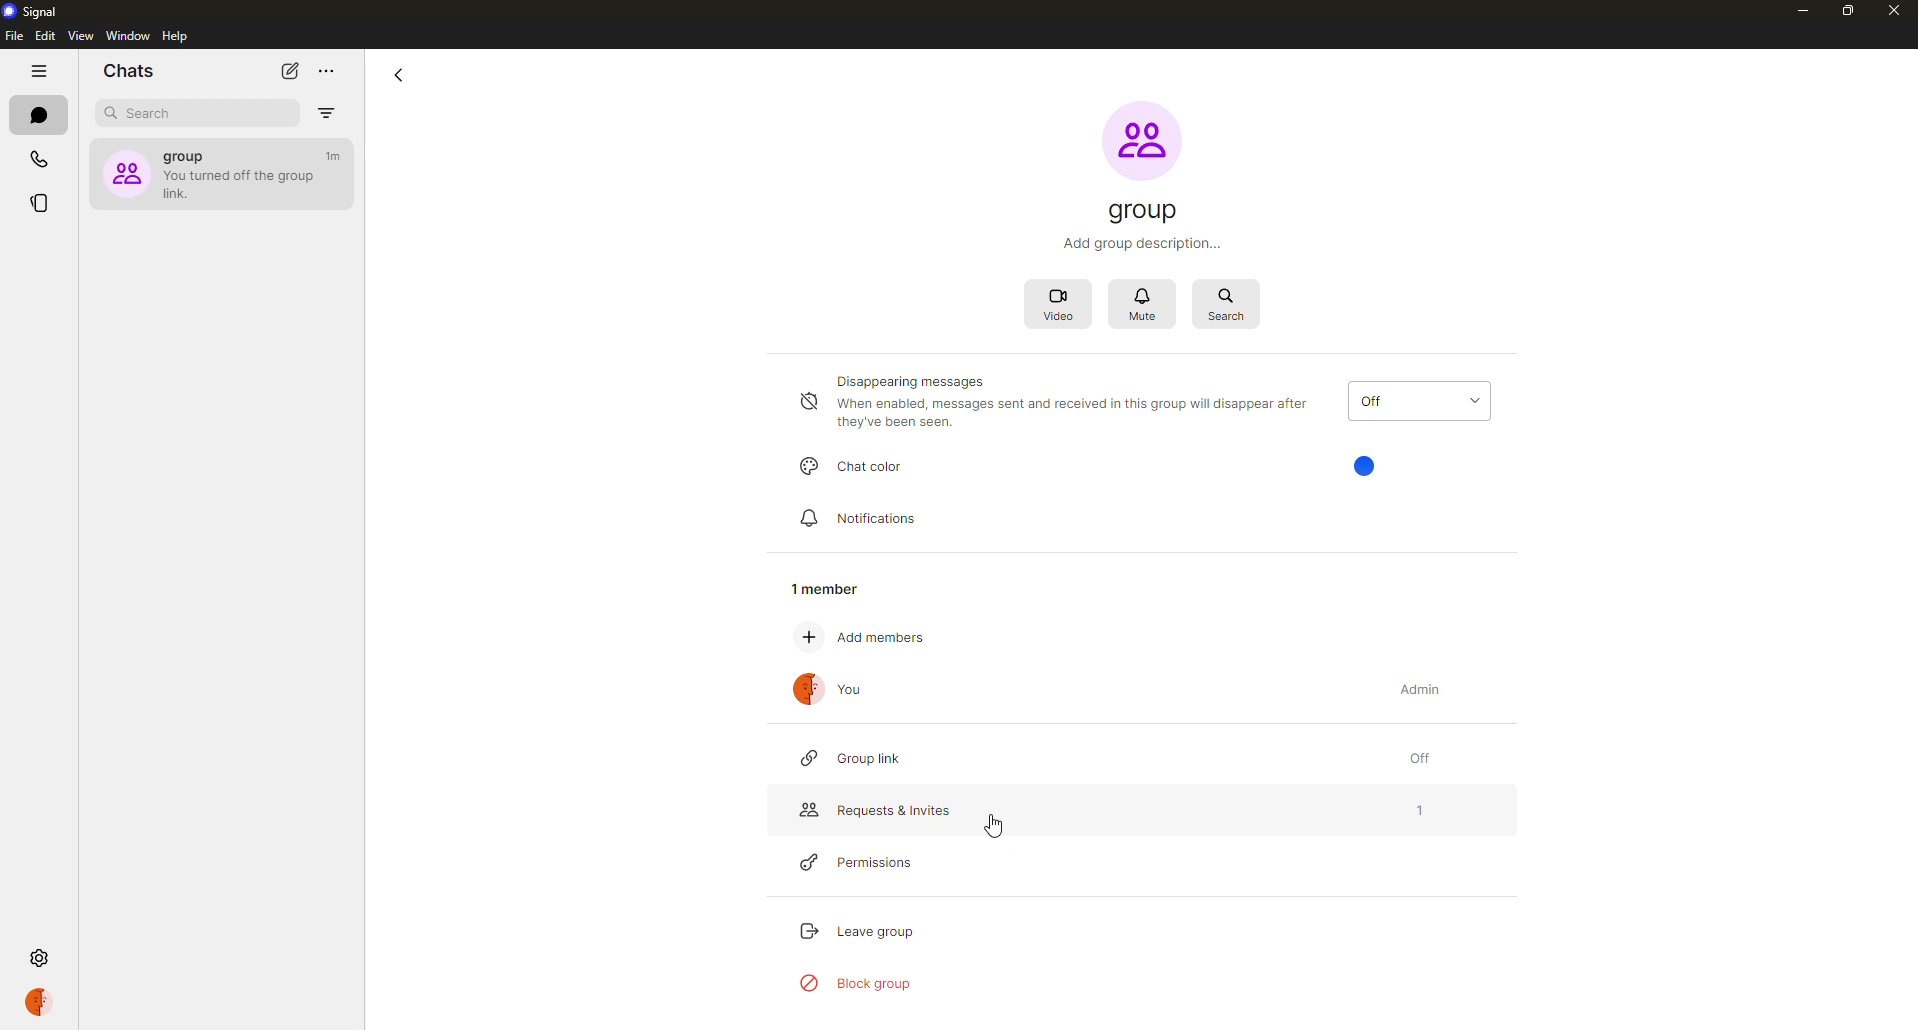  Describe the element at coordinates (1140, 138) in the screenshot. I see `profile pic` at that location.